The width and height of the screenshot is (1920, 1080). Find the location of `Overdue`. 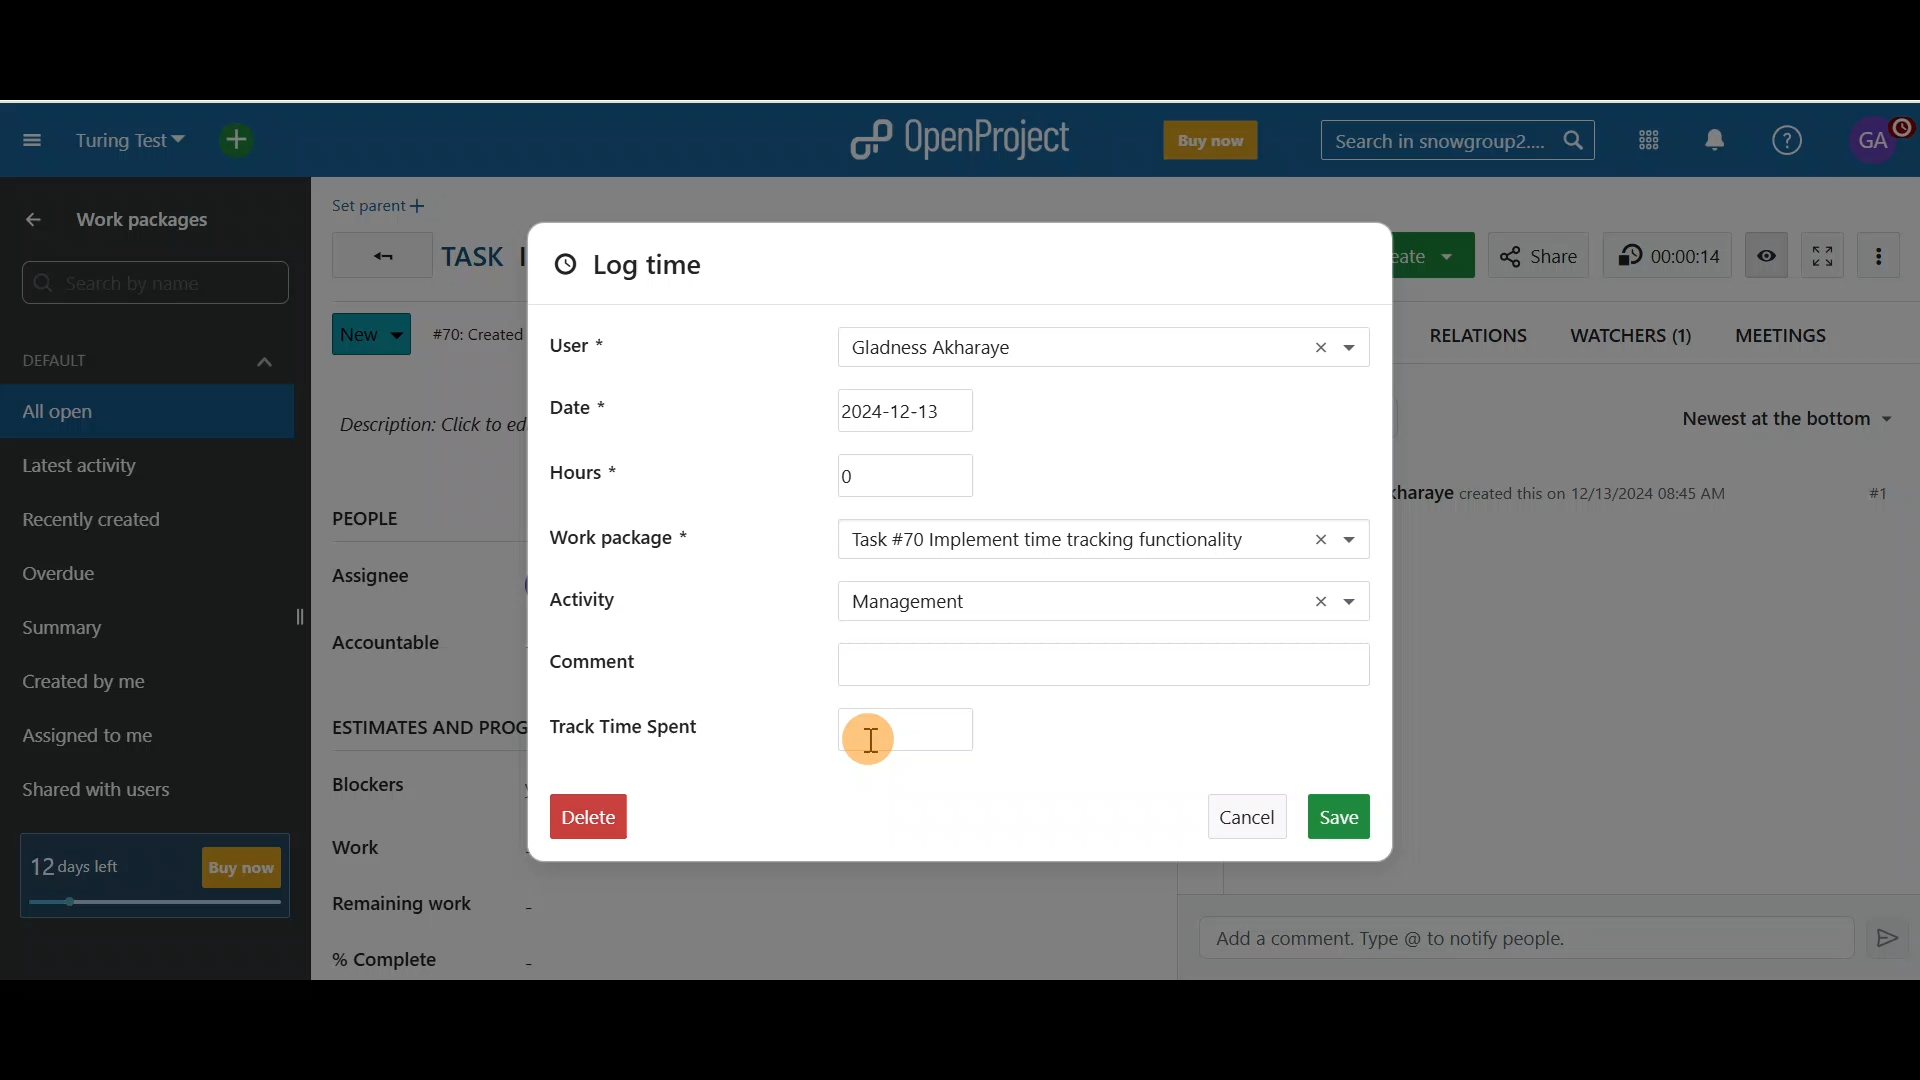

Overdue is located at coordinates (114, 580).